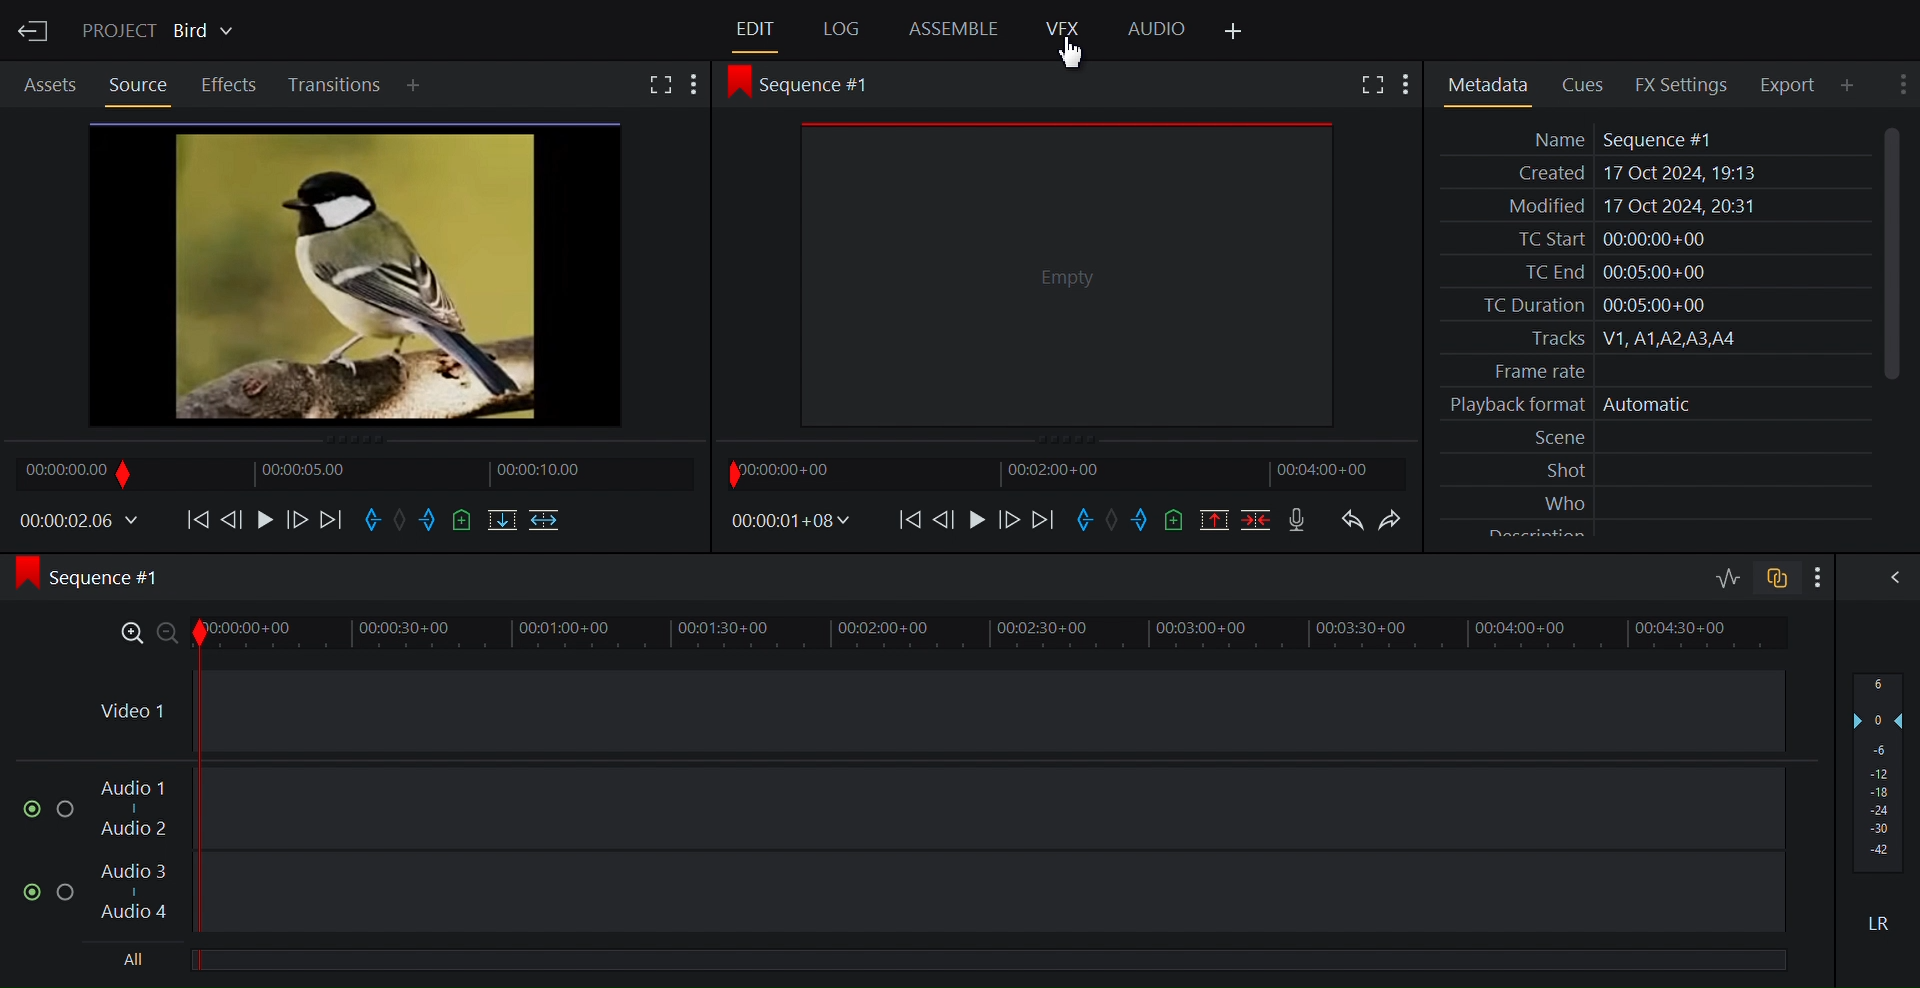  I want to click on Source, so click(135, 83).